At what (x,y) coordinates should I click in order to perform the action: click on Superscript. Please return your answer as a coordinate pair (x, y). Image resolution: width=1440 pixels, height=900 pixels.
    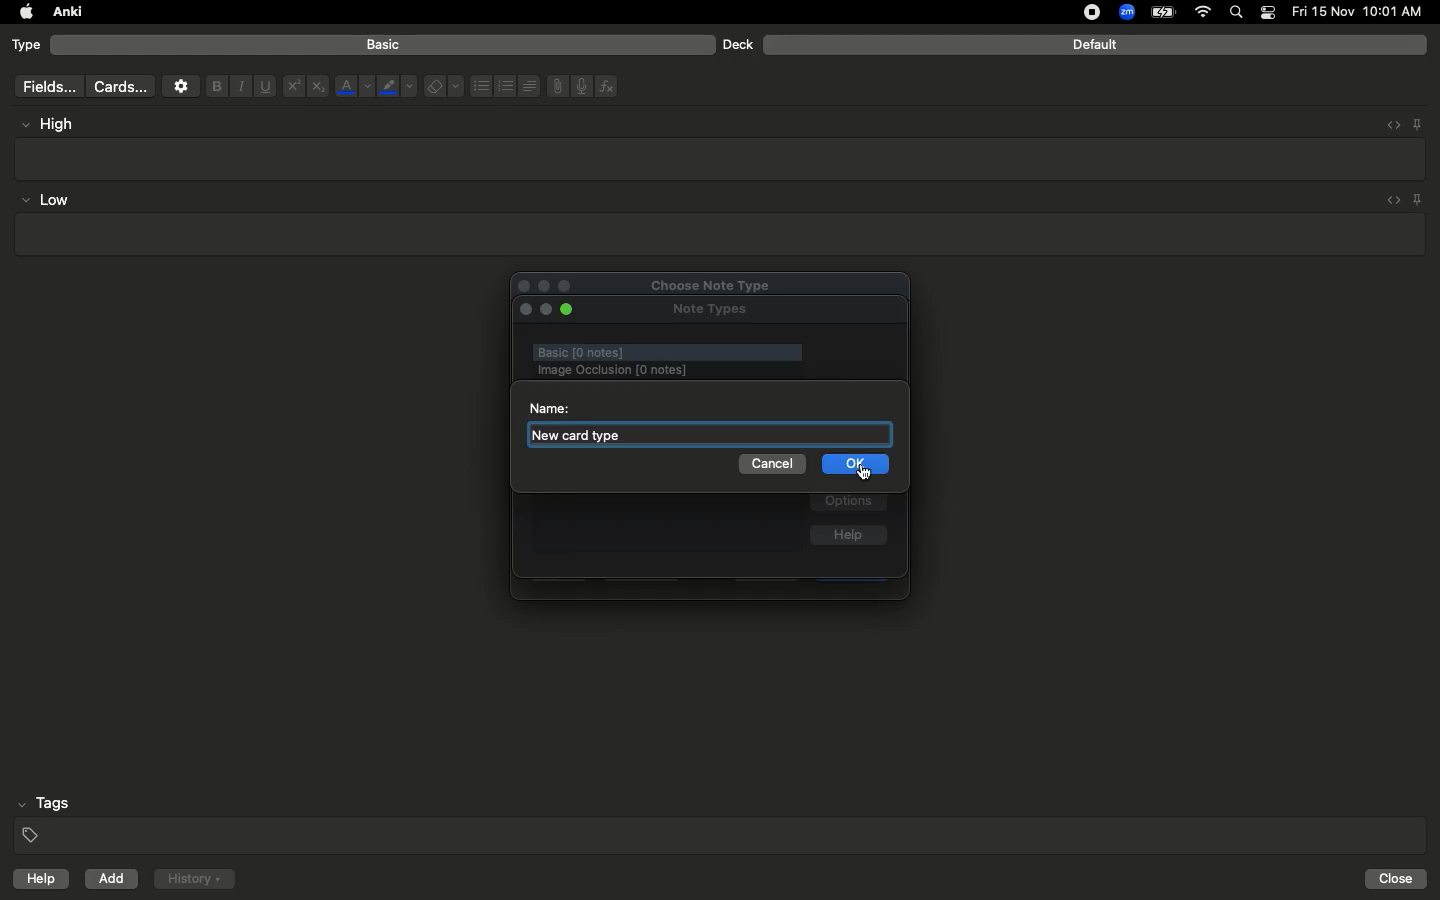
    Looking at the image, I should click on (292, 87).